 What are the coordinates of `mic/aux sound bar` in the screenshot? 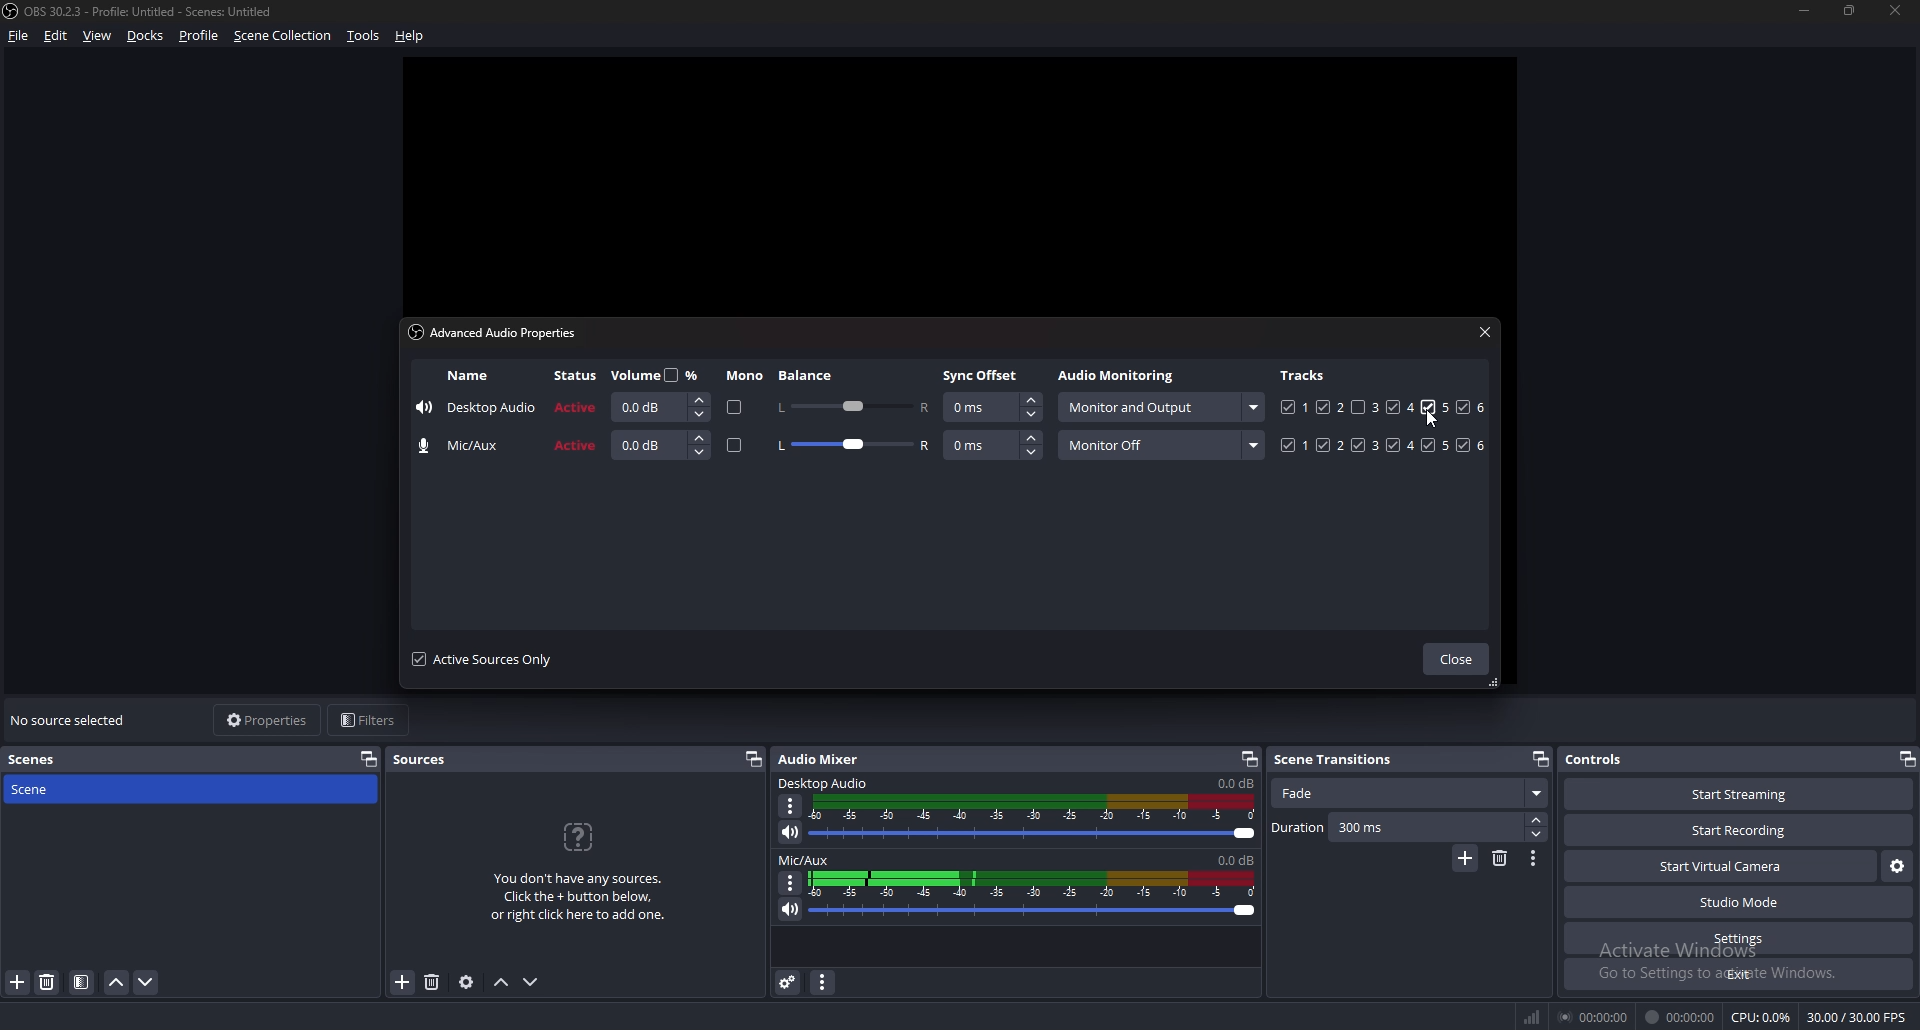 It's located at (1033, 893).